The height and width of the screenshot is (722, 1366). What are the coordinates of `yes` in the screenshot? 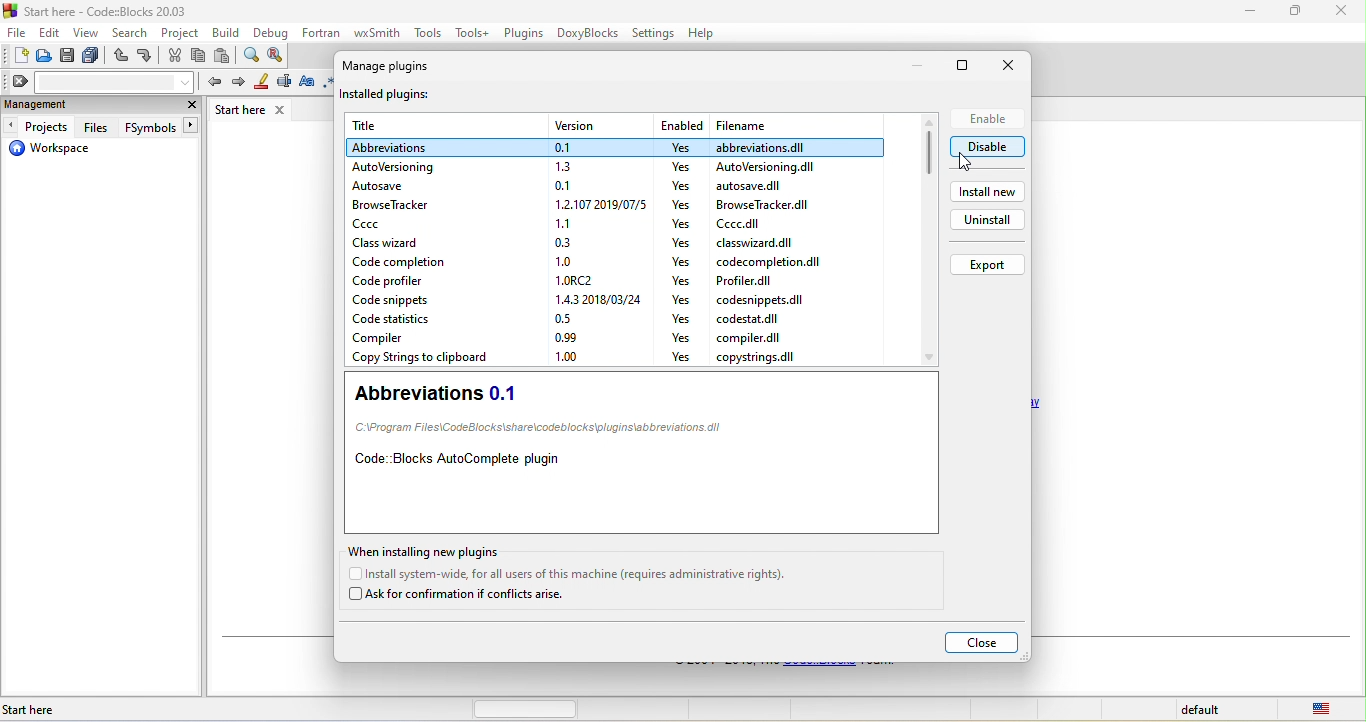 It's located at (682, 222).